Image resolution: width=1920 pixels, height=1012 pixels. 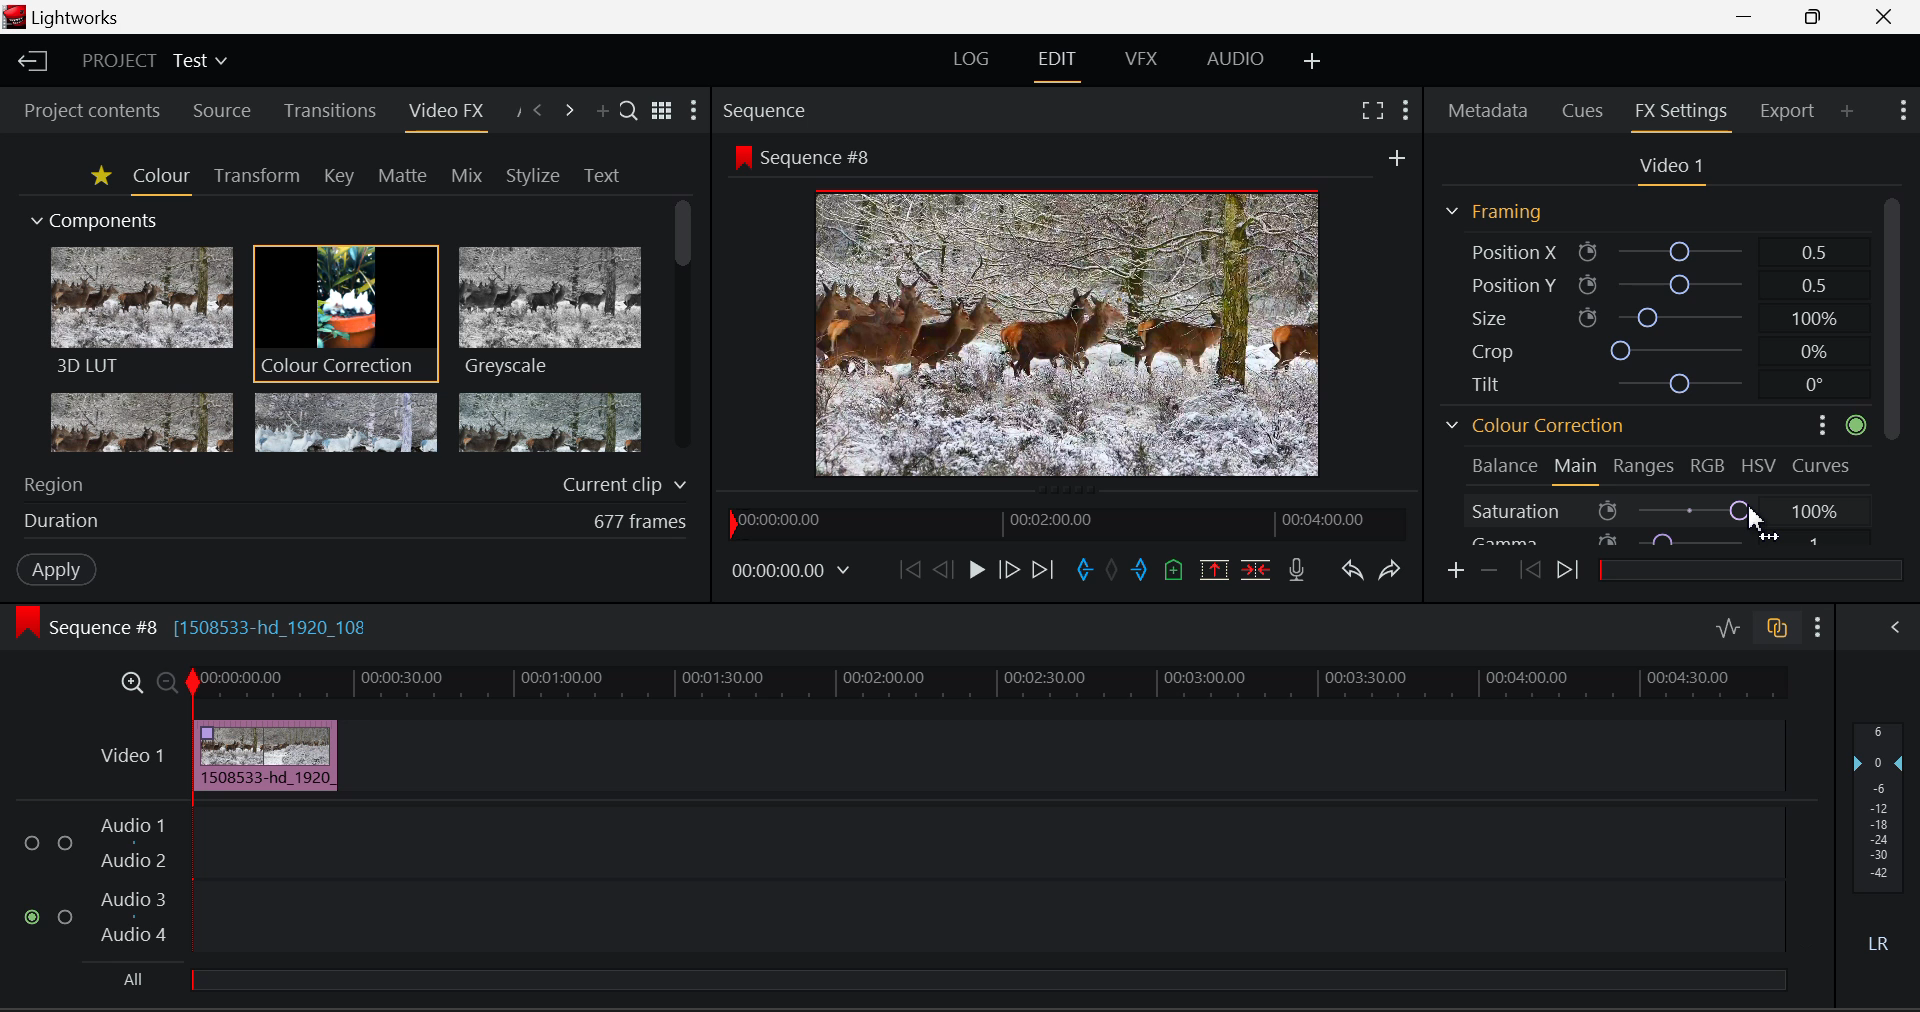 What do you see at coordinates (1895, 627) in the screenshot?
I see `Show Audio Mix` at bounding box center [1895, 627].